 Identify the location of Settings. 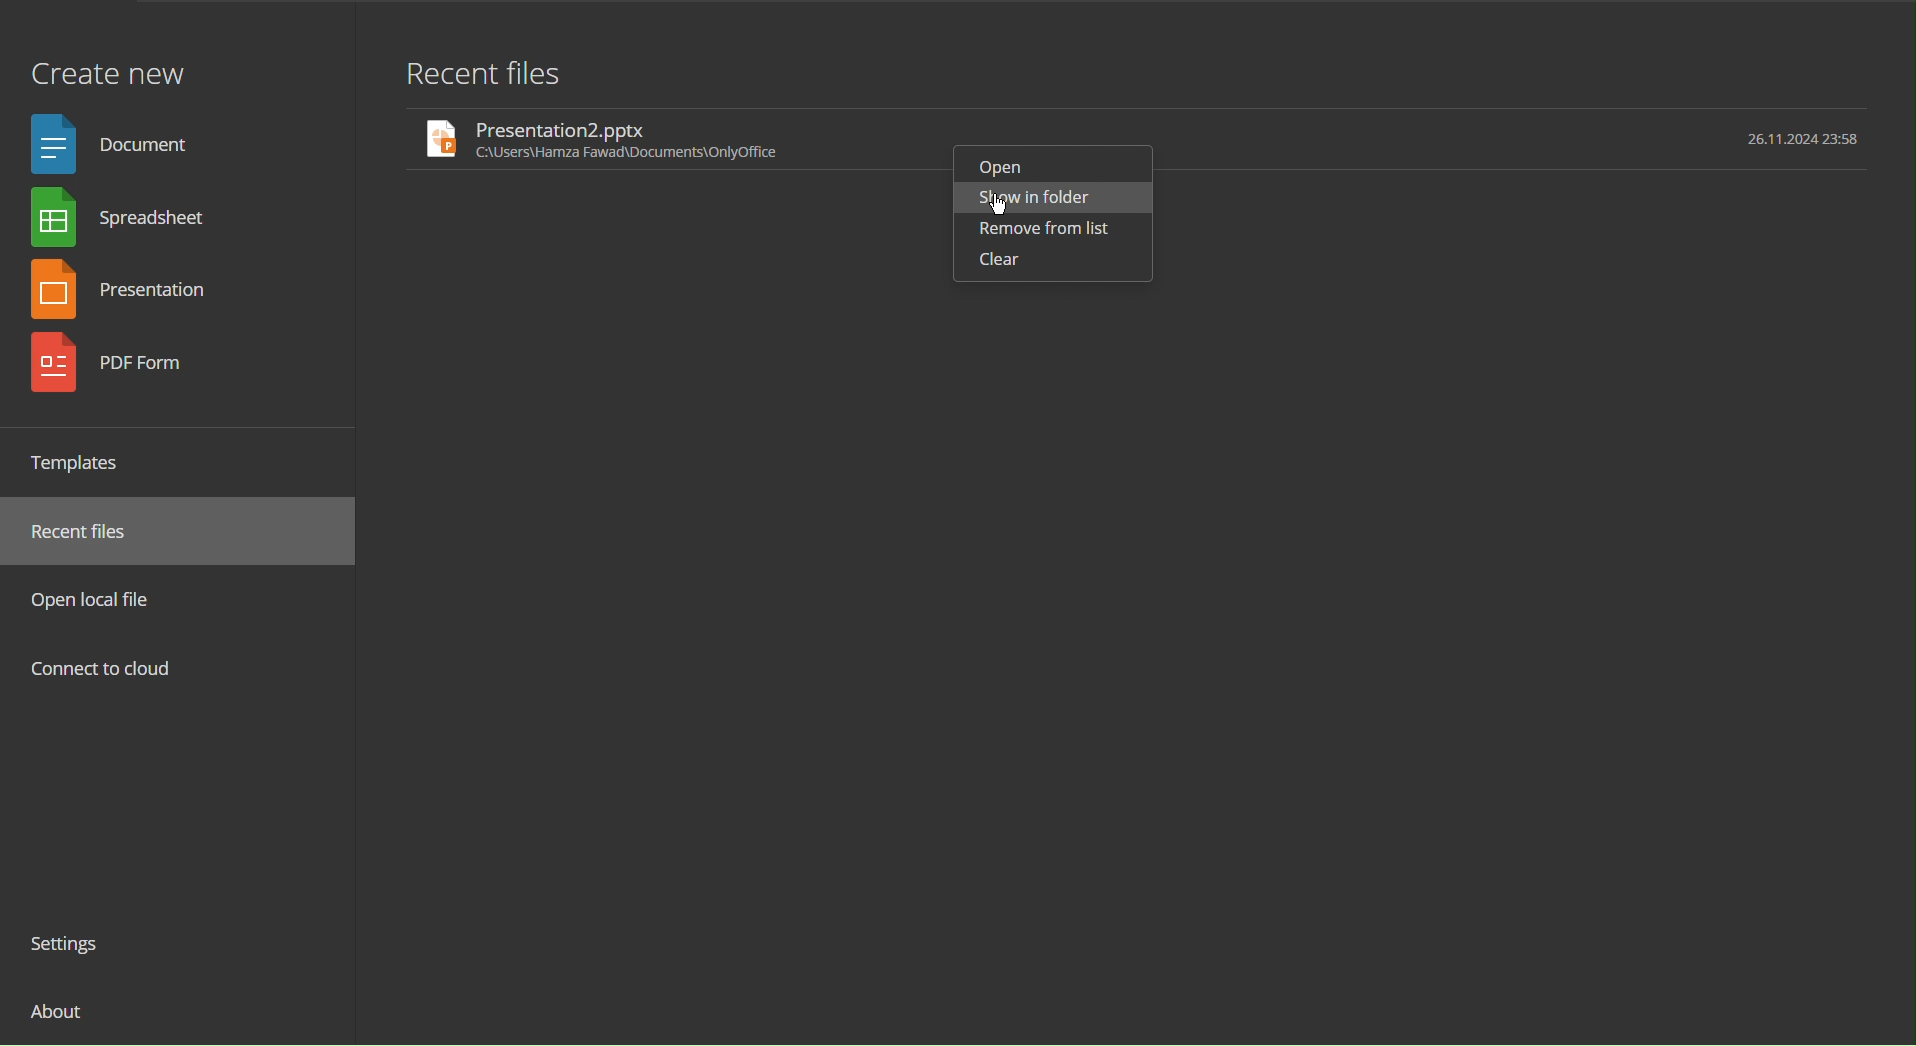
(73, 947).